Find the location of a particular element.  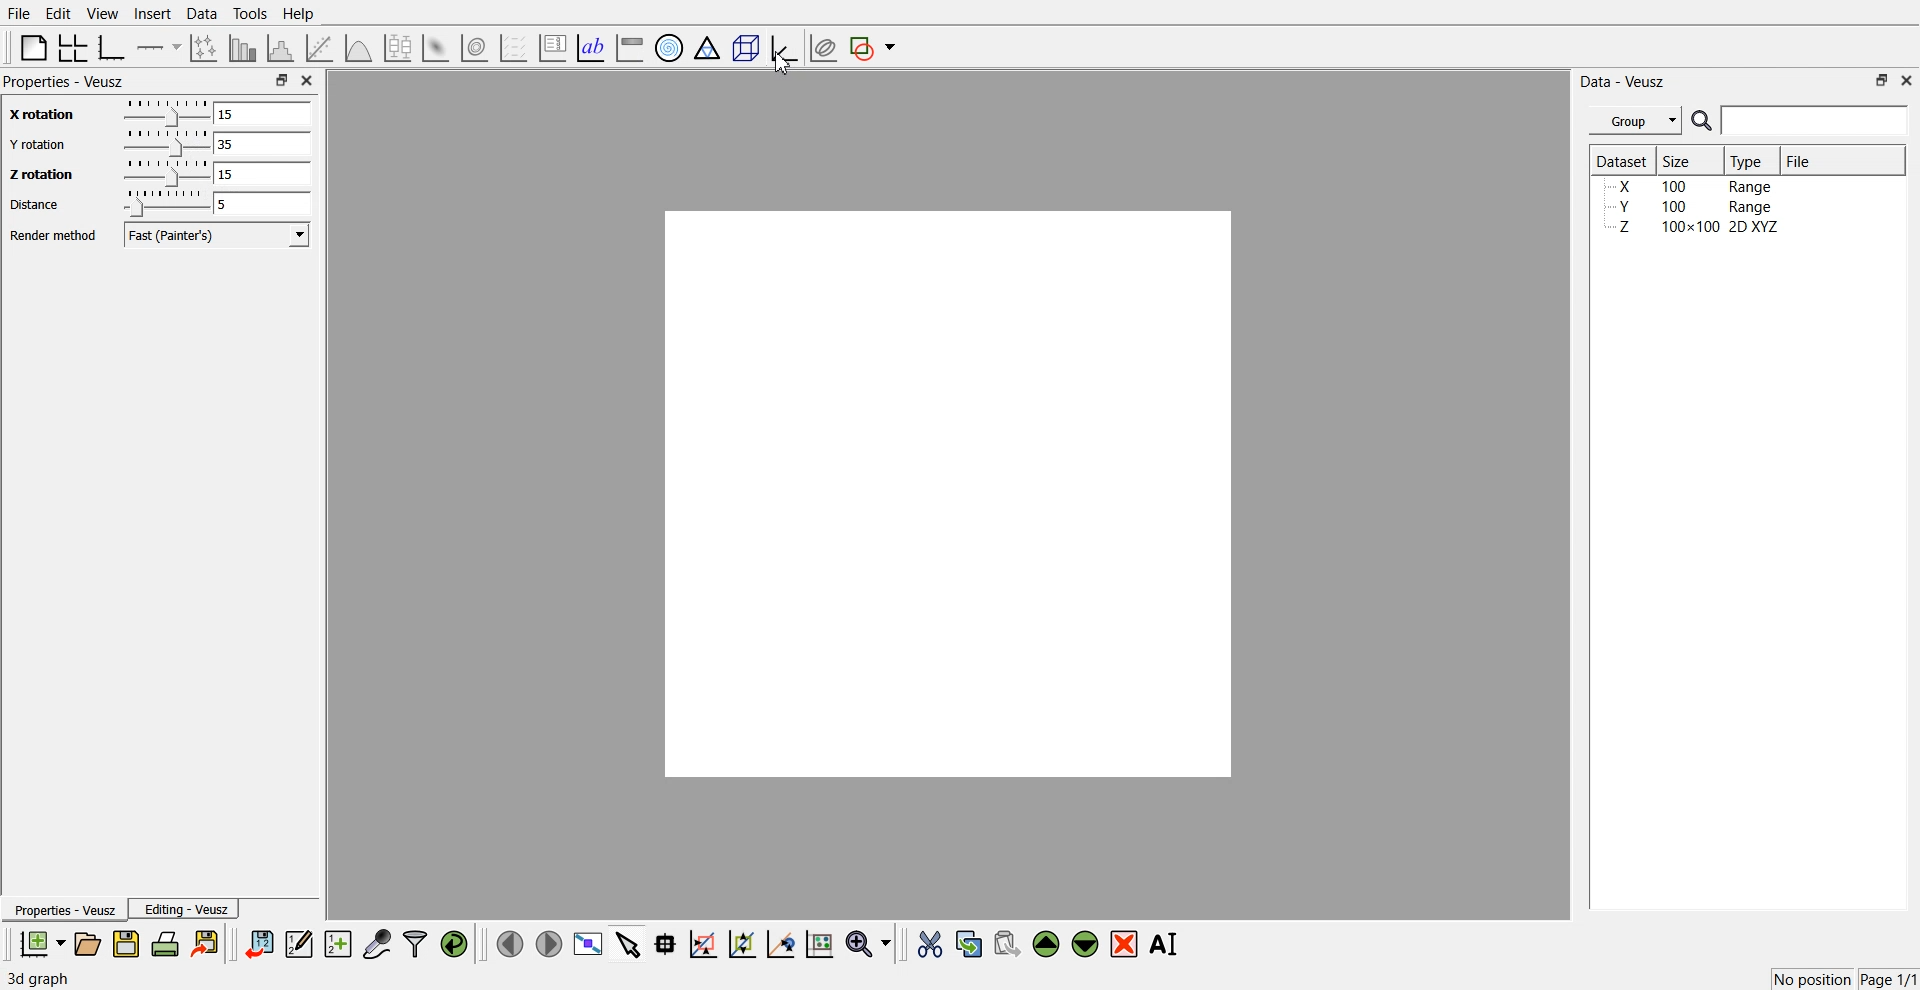

Export to graphic format is located at coordinates (207, 943).